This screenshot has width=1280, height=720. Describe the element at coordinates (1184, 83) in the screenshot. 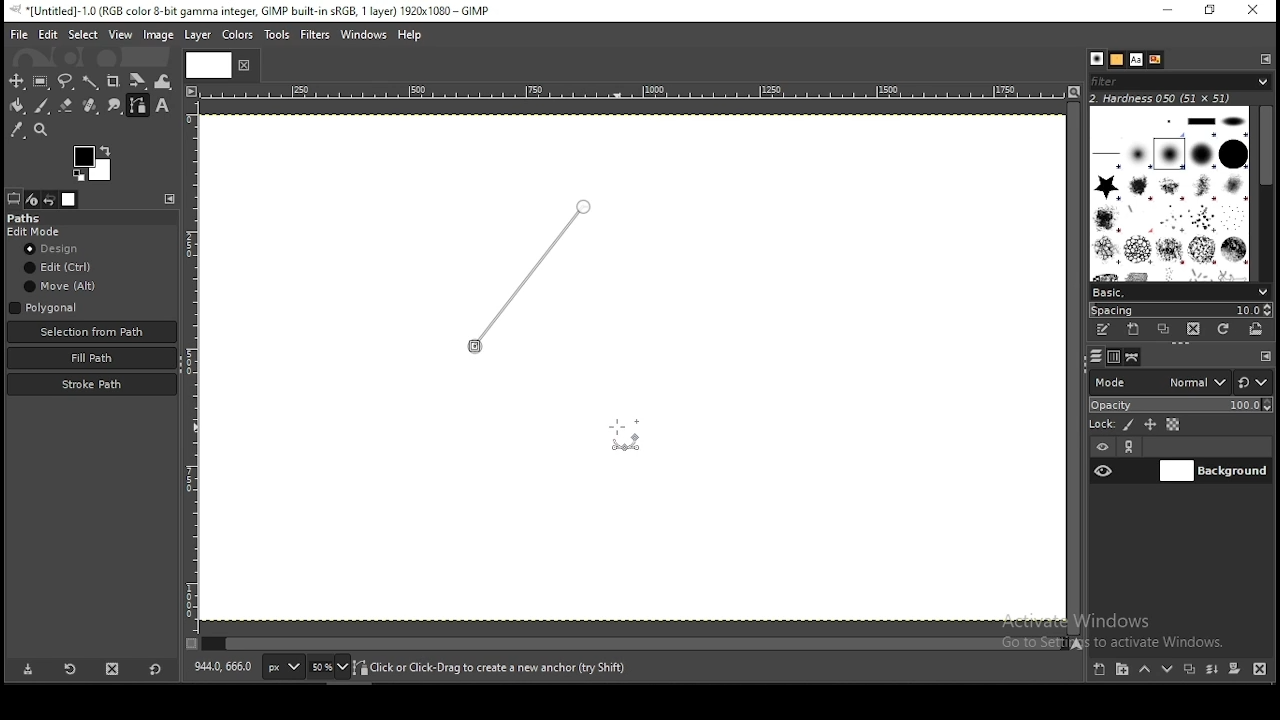

I see `filters` at that location.